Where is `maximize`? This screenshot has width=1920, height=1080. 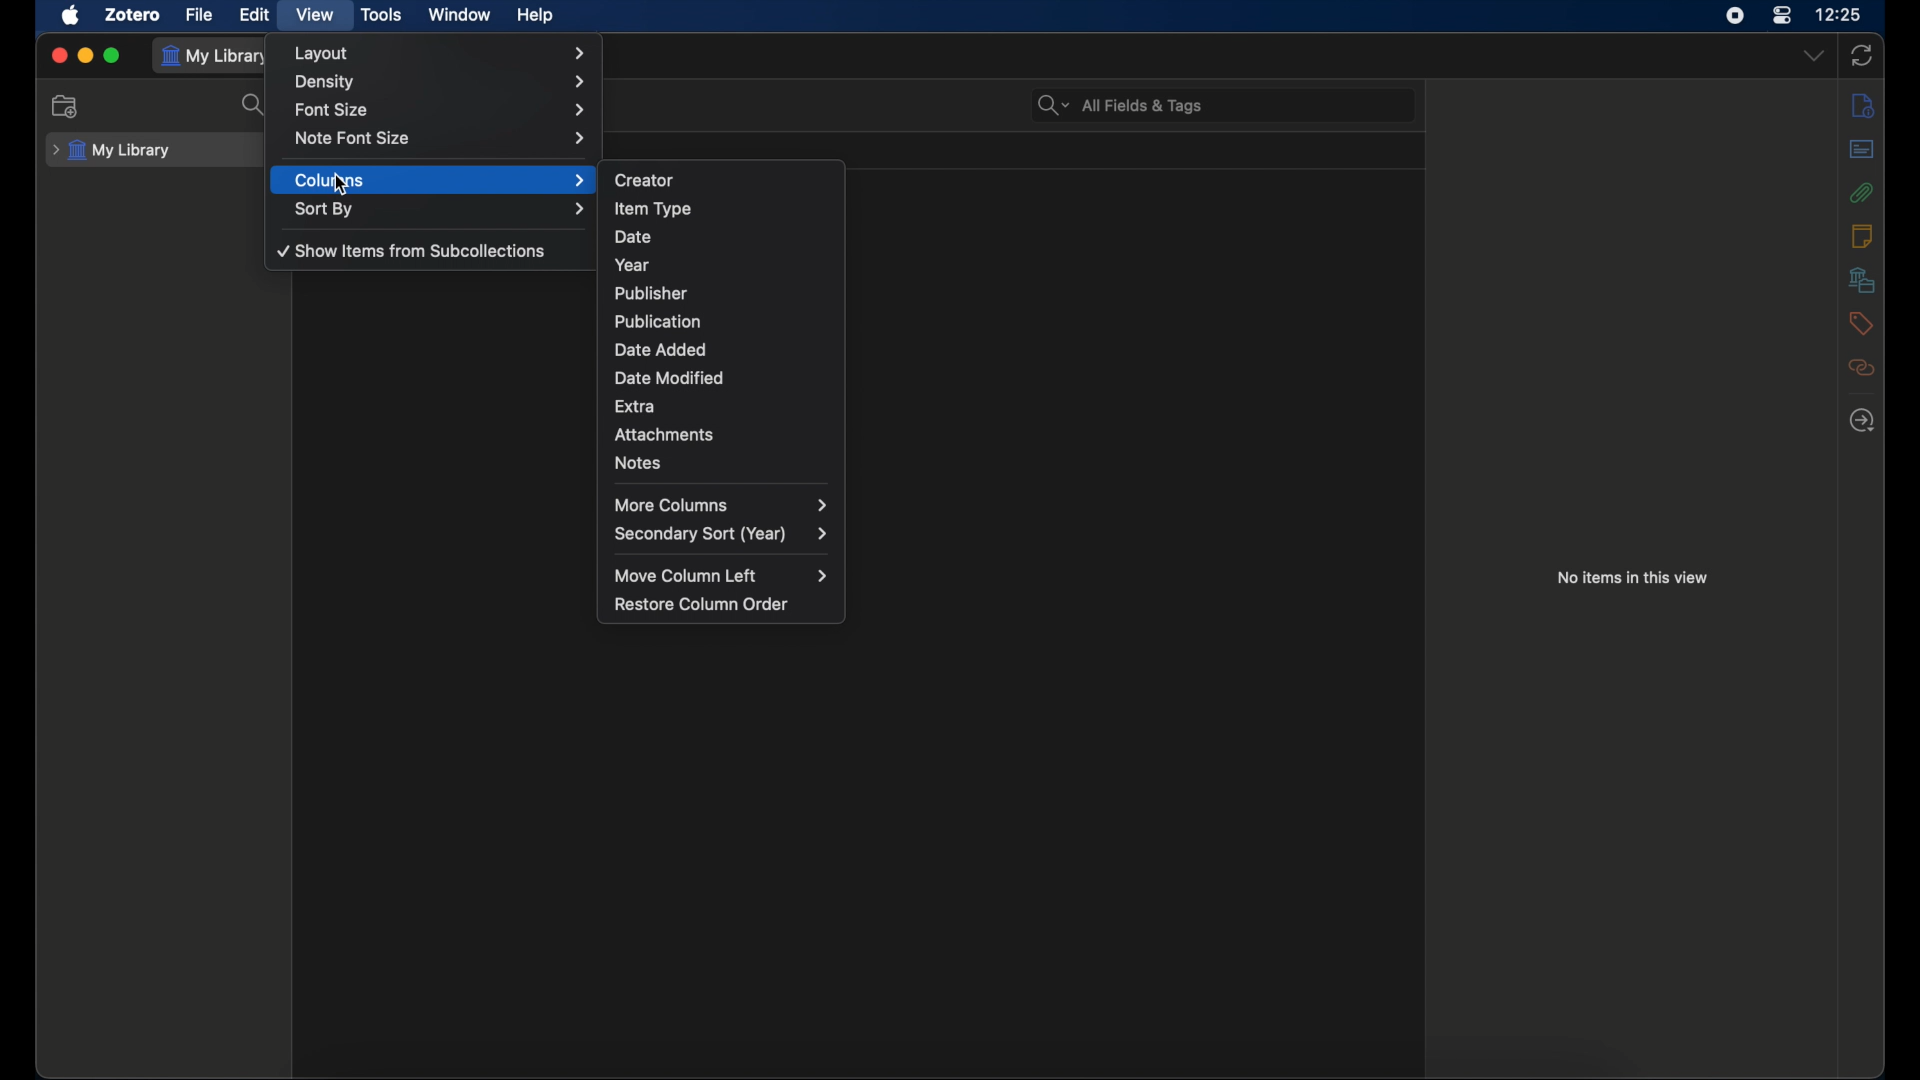 maximize is located at coordinates (113, 56).